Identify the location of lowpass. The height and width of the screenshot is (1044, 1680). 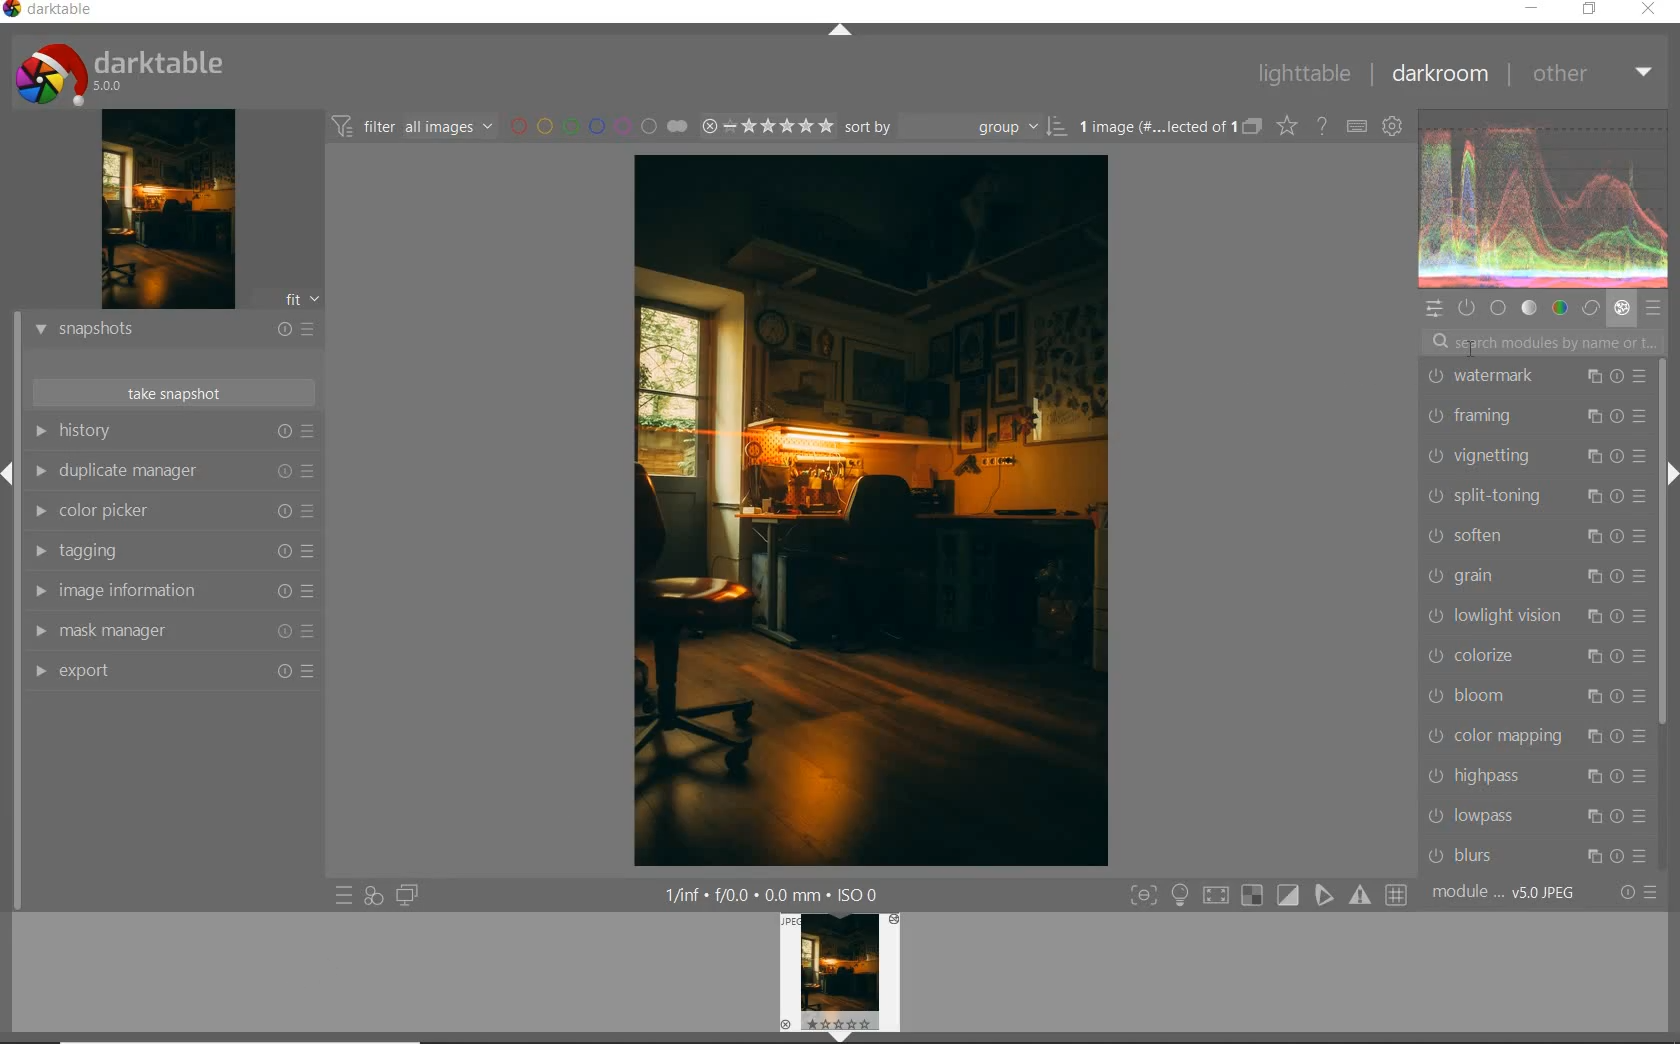
(1535, 817).